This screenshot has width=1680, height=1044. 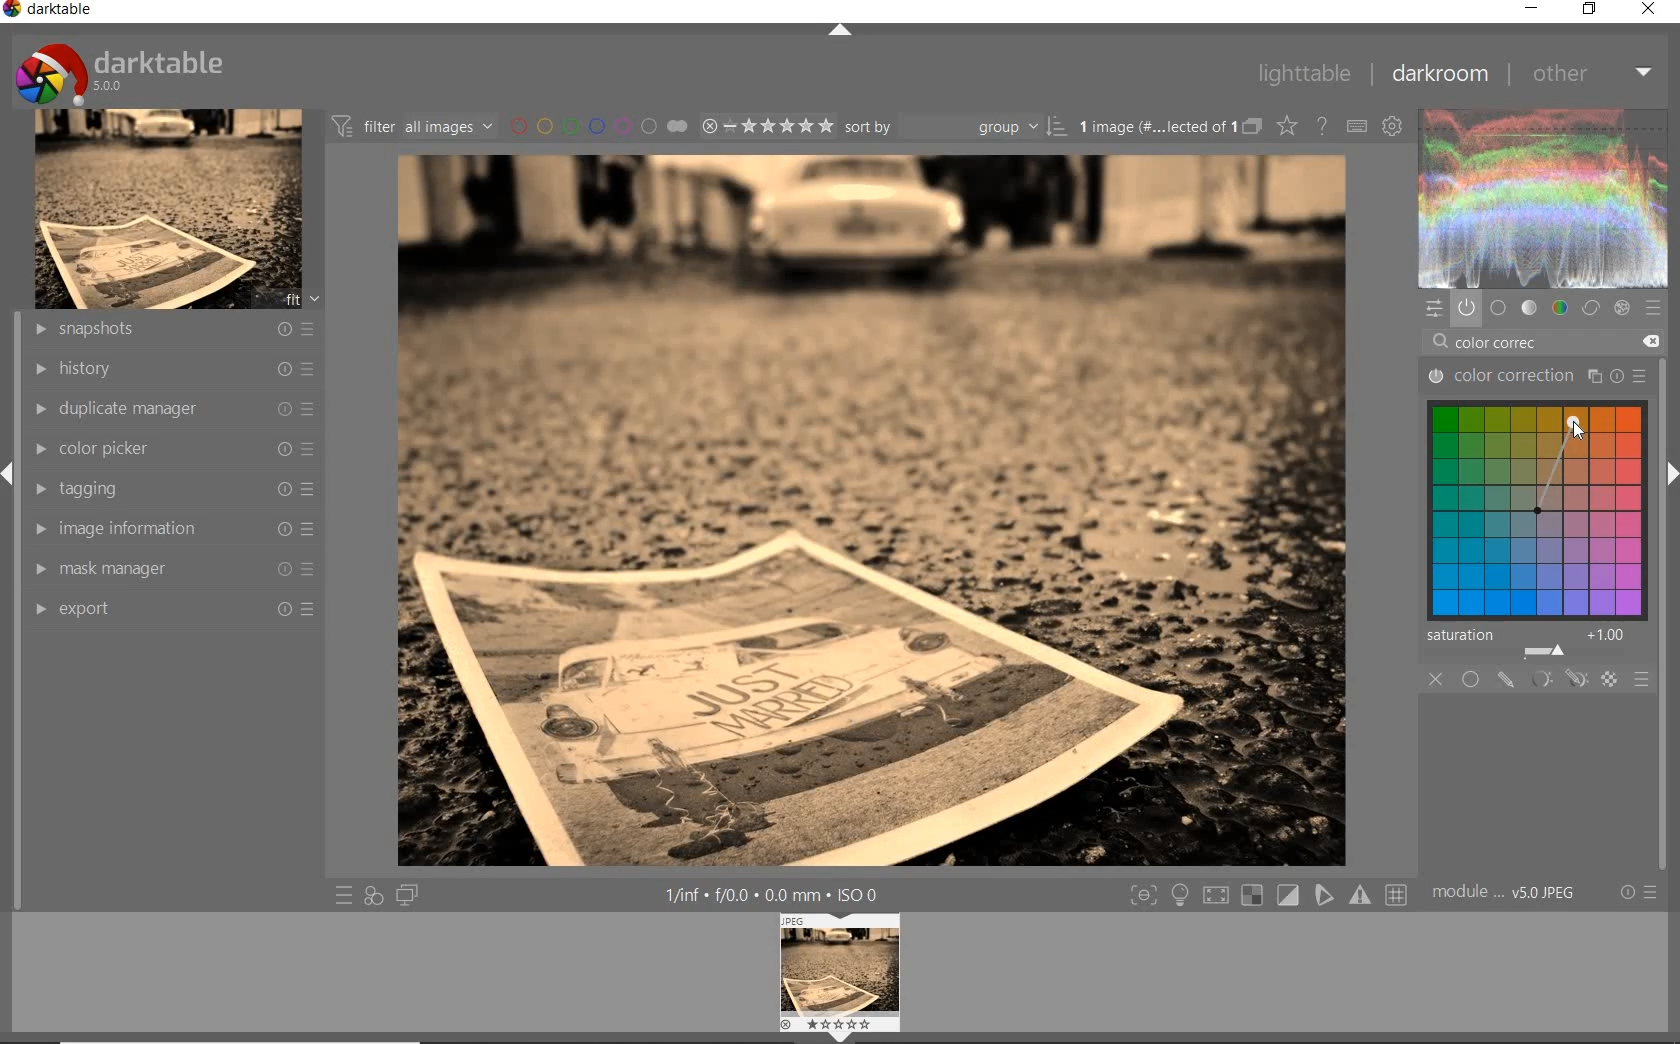 I want to click on duplicate manager, so click(x=171, y=410).